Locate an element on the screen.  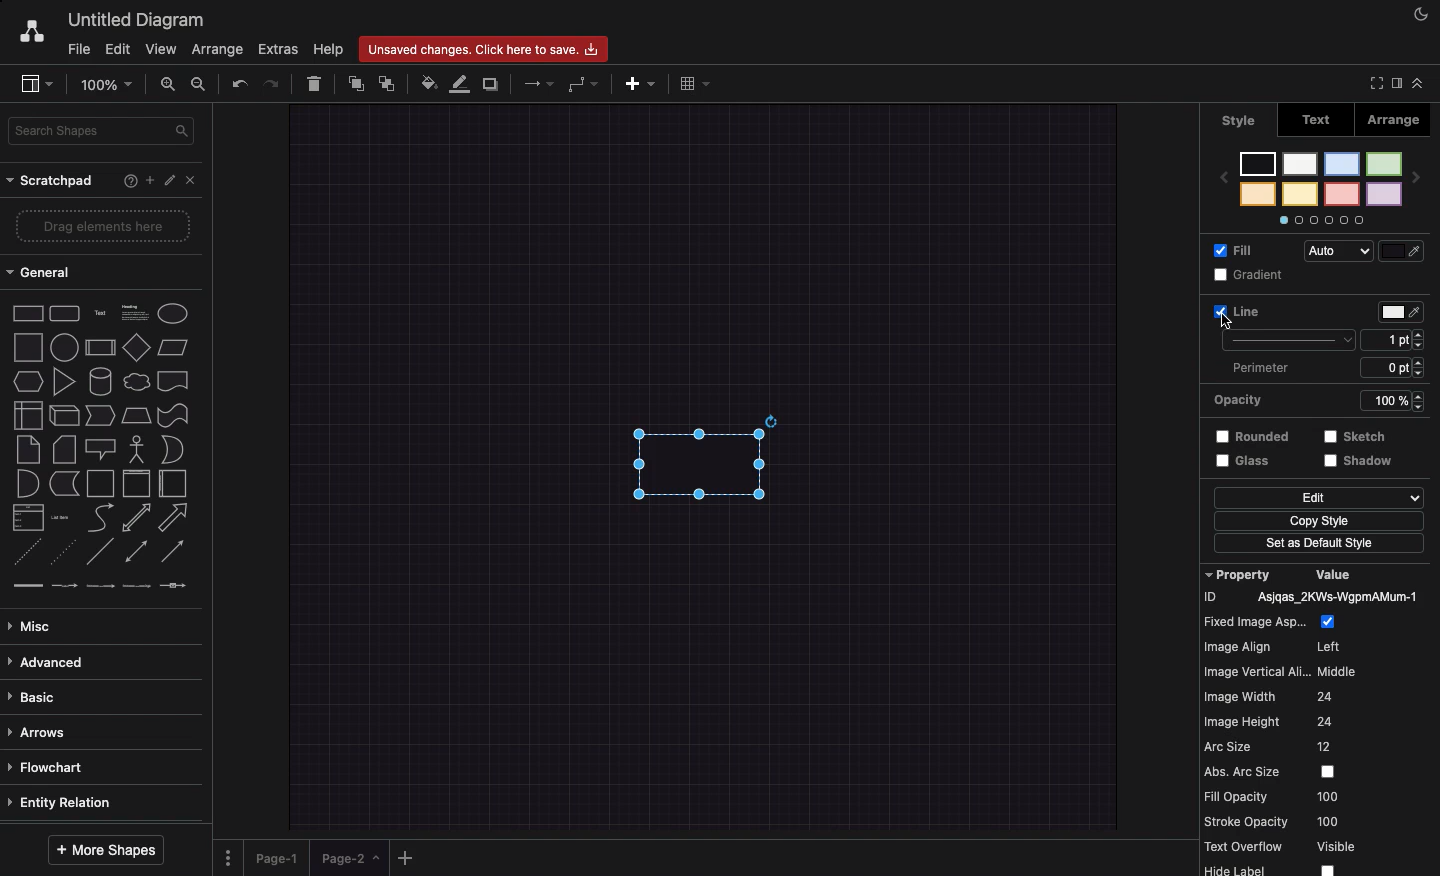
Arrows is located at coordinates (42, 730).